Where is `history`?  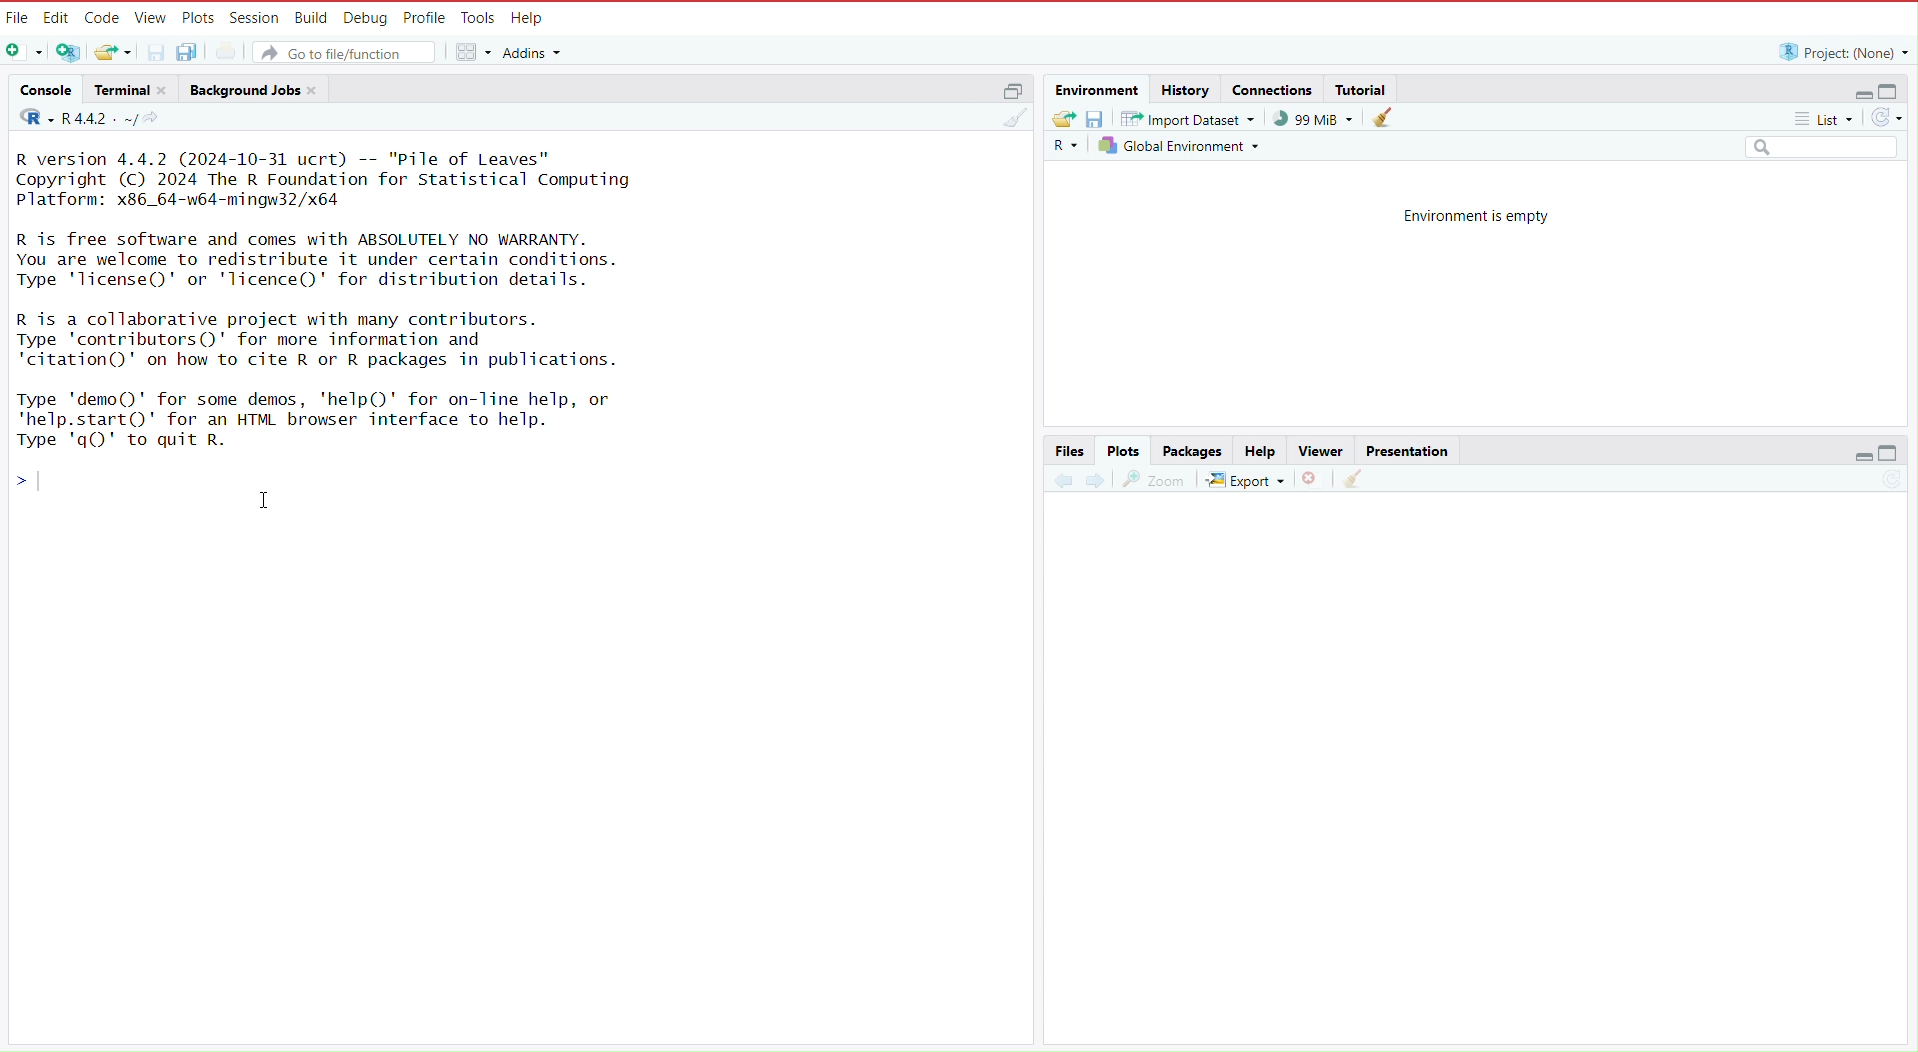
history is located at coordinates (1185, 89).